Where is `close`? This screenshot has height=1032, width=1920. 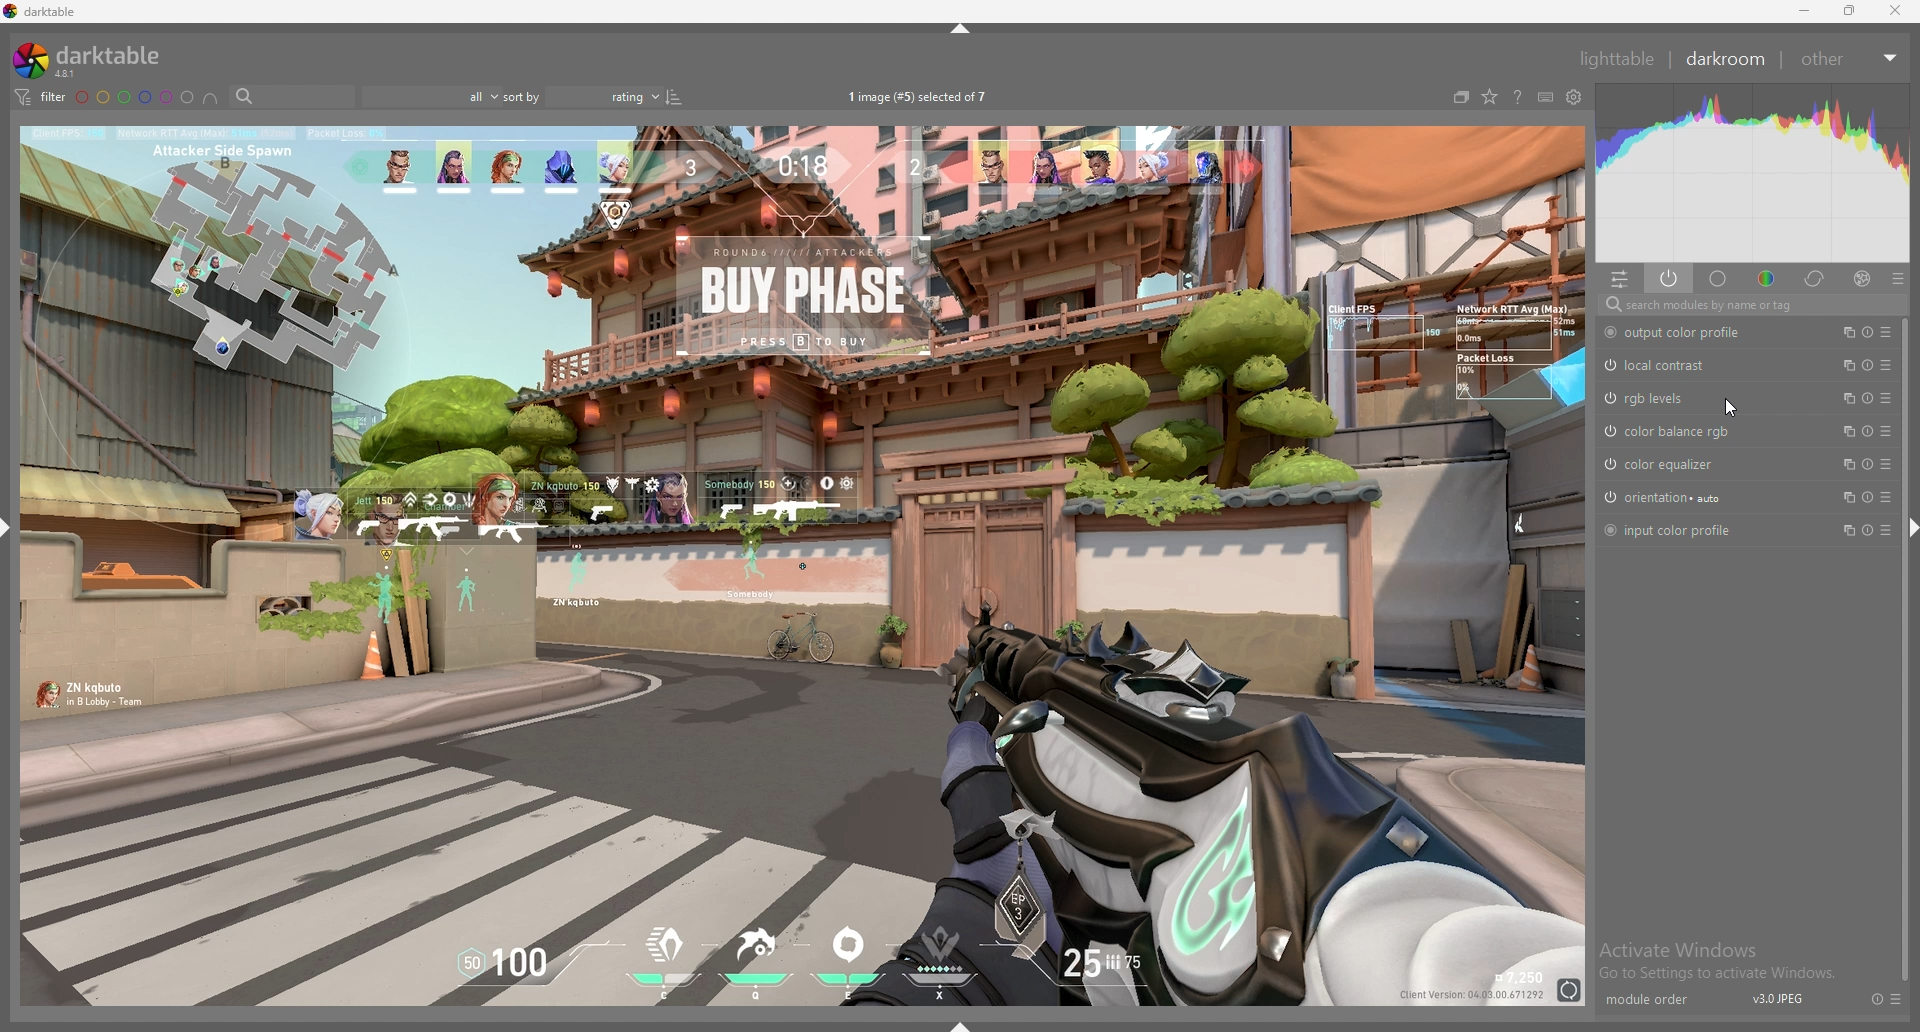
close is located at coordinates (1896, 11).